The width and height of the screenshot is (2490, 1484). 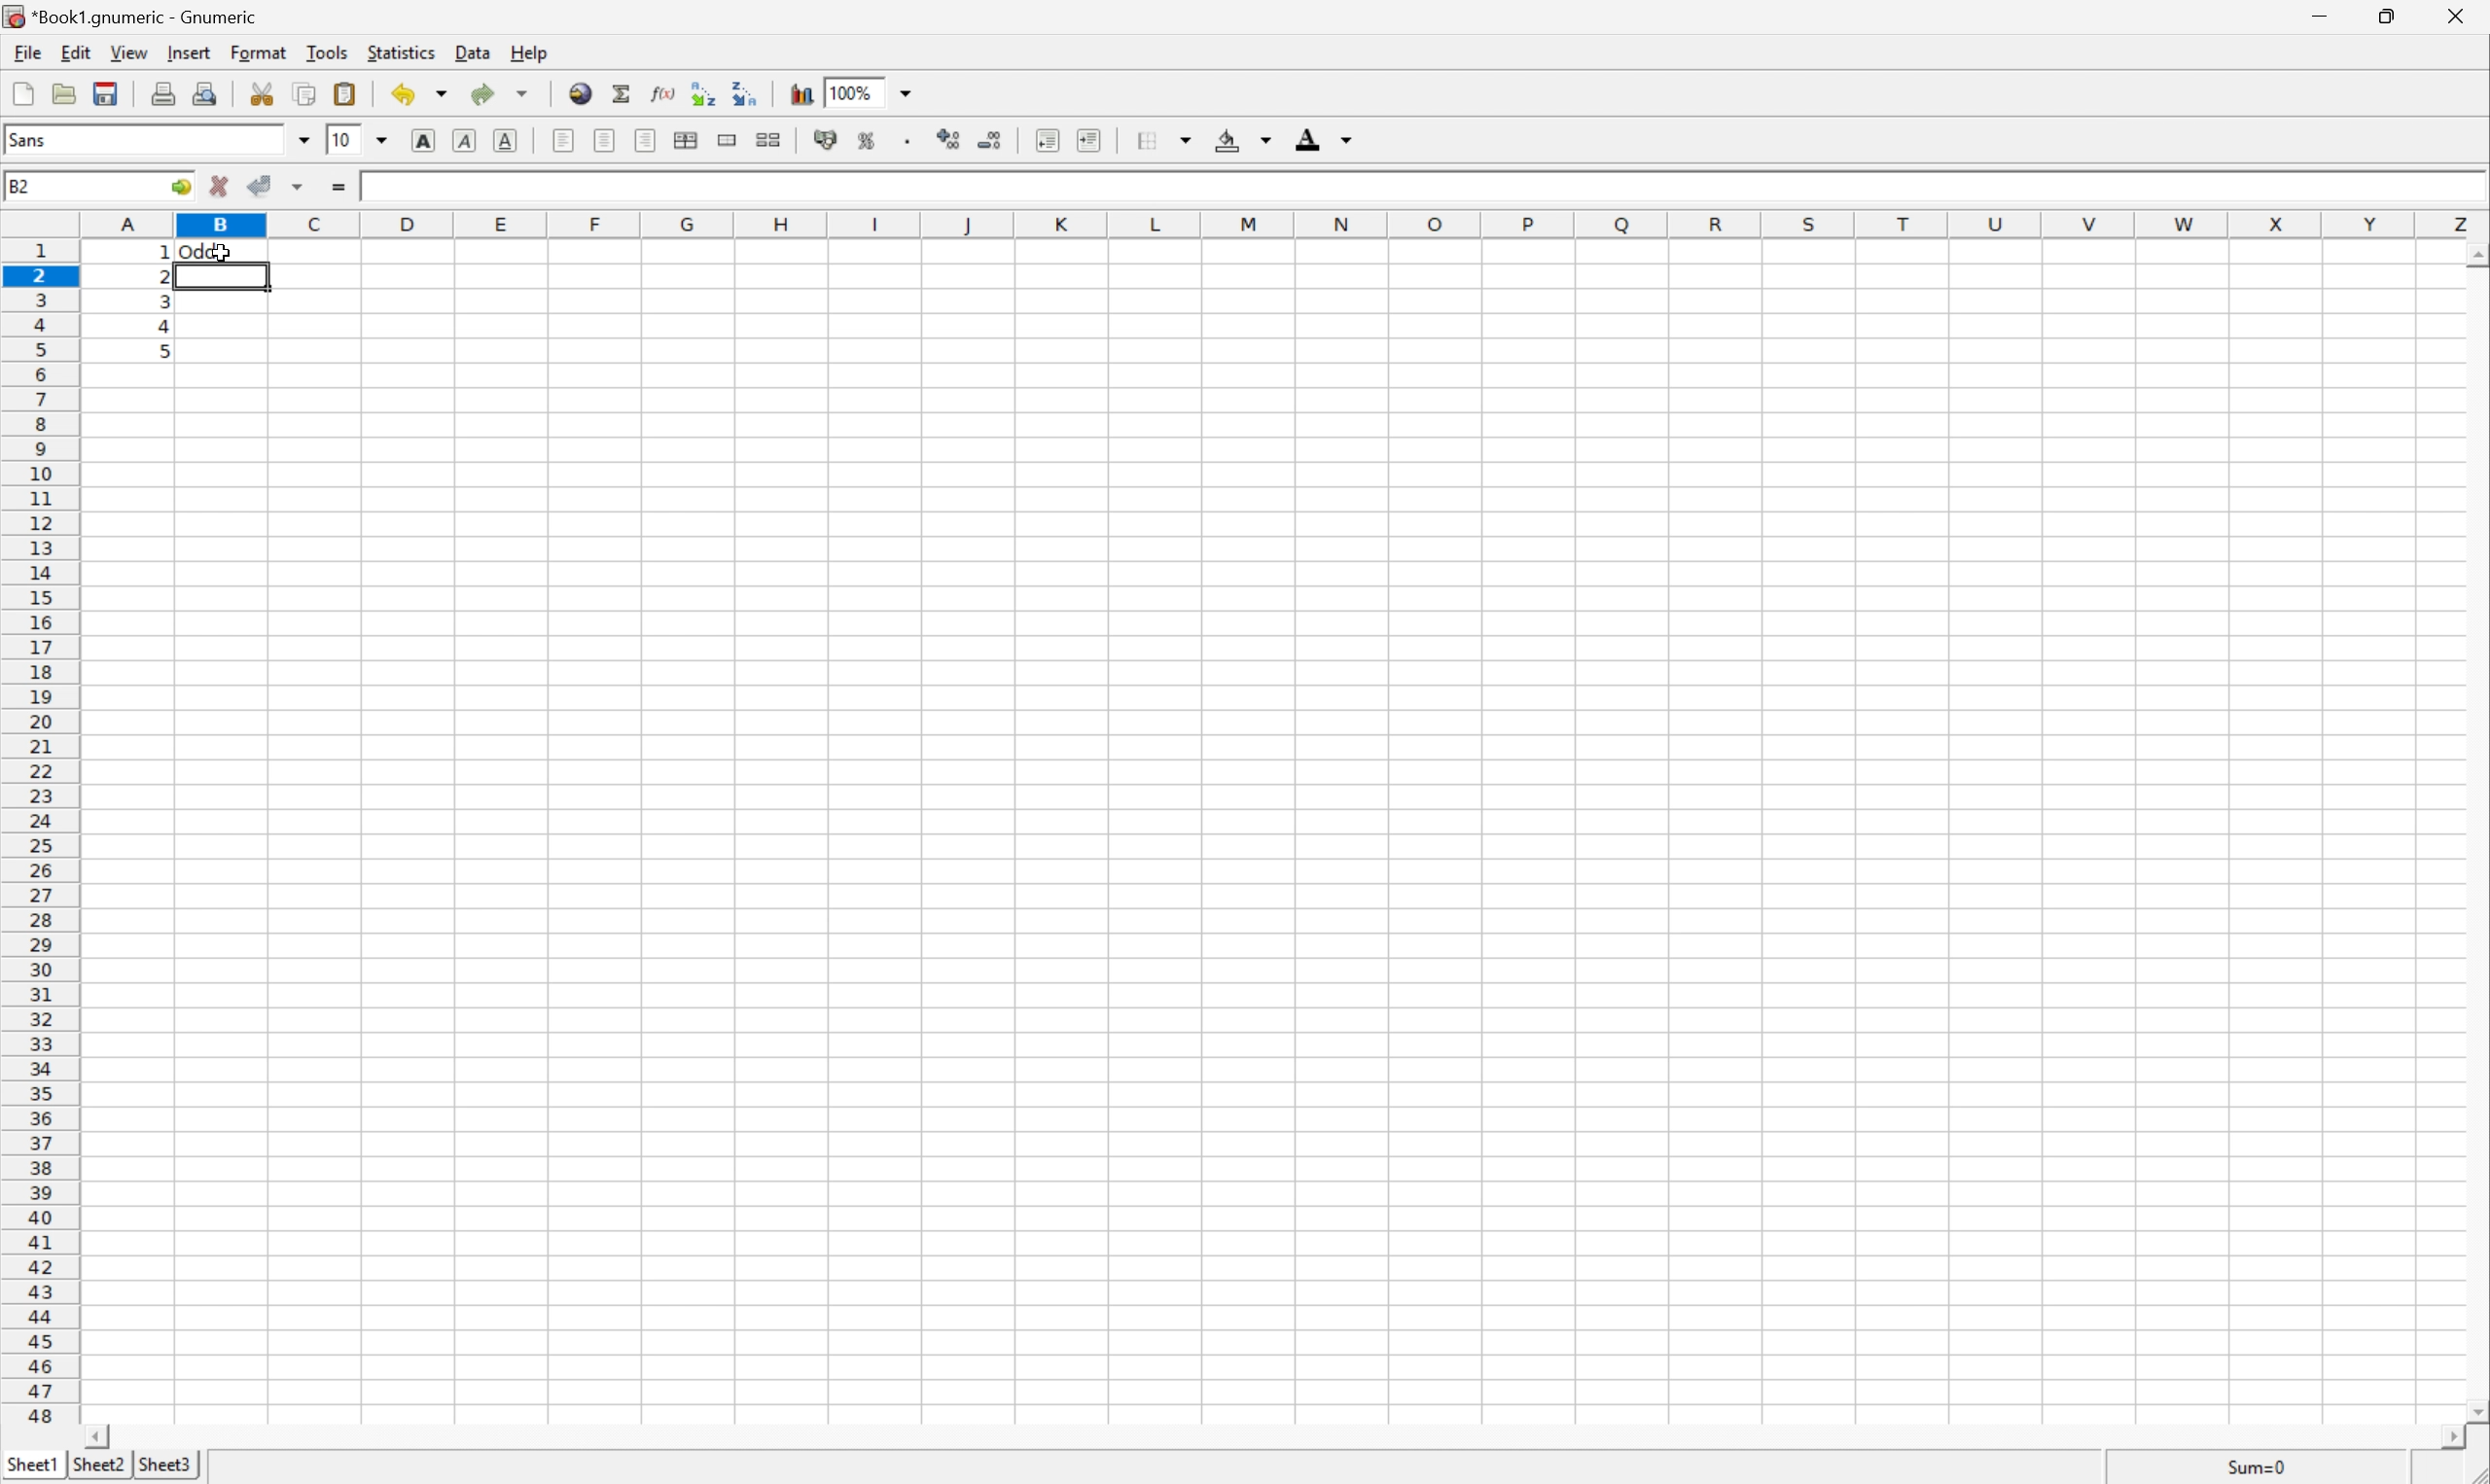 I want to click on Enter formula, so click(x=335, y=191).